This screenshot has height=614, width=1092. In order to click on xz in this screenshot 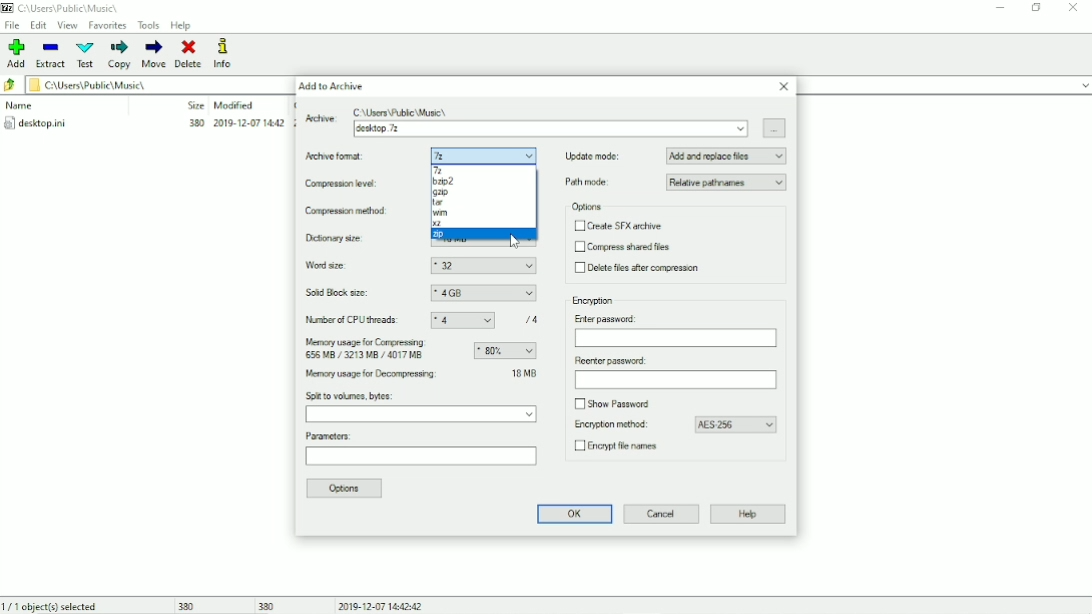, I will do `click(438, 224)`.